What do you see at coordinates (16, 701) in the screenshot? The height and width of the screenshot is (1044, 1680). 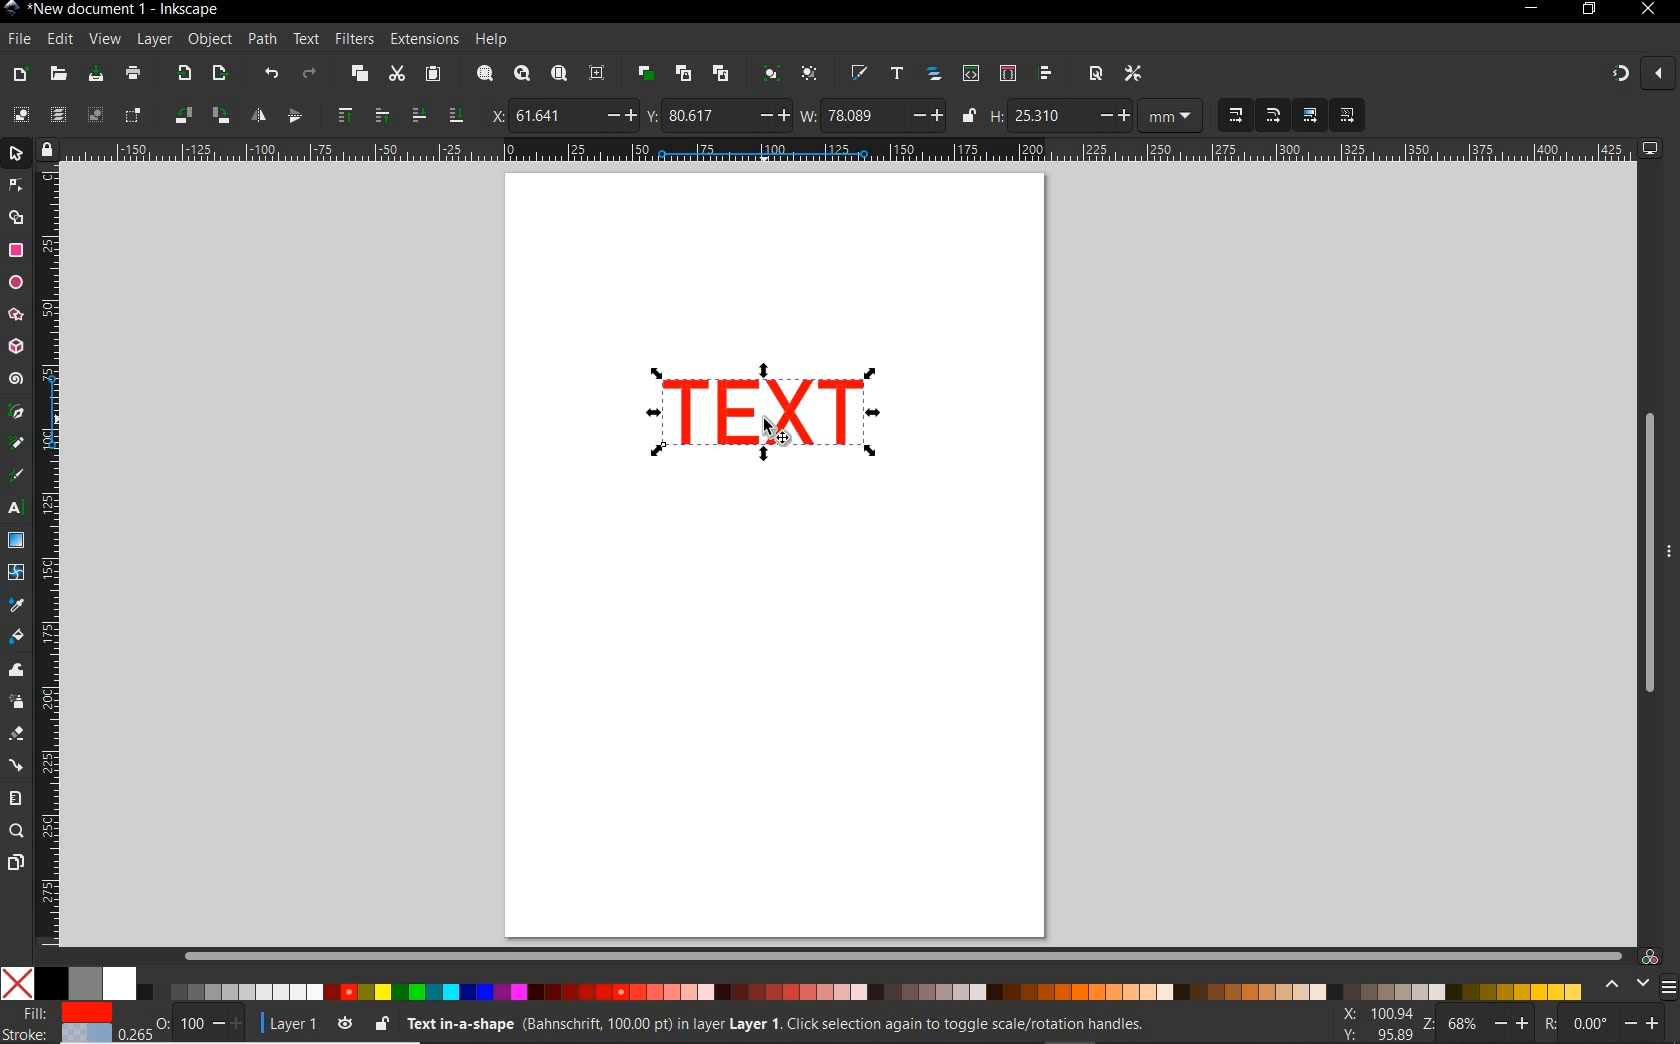 I see `spray tool` at bounding box center [16, 701].